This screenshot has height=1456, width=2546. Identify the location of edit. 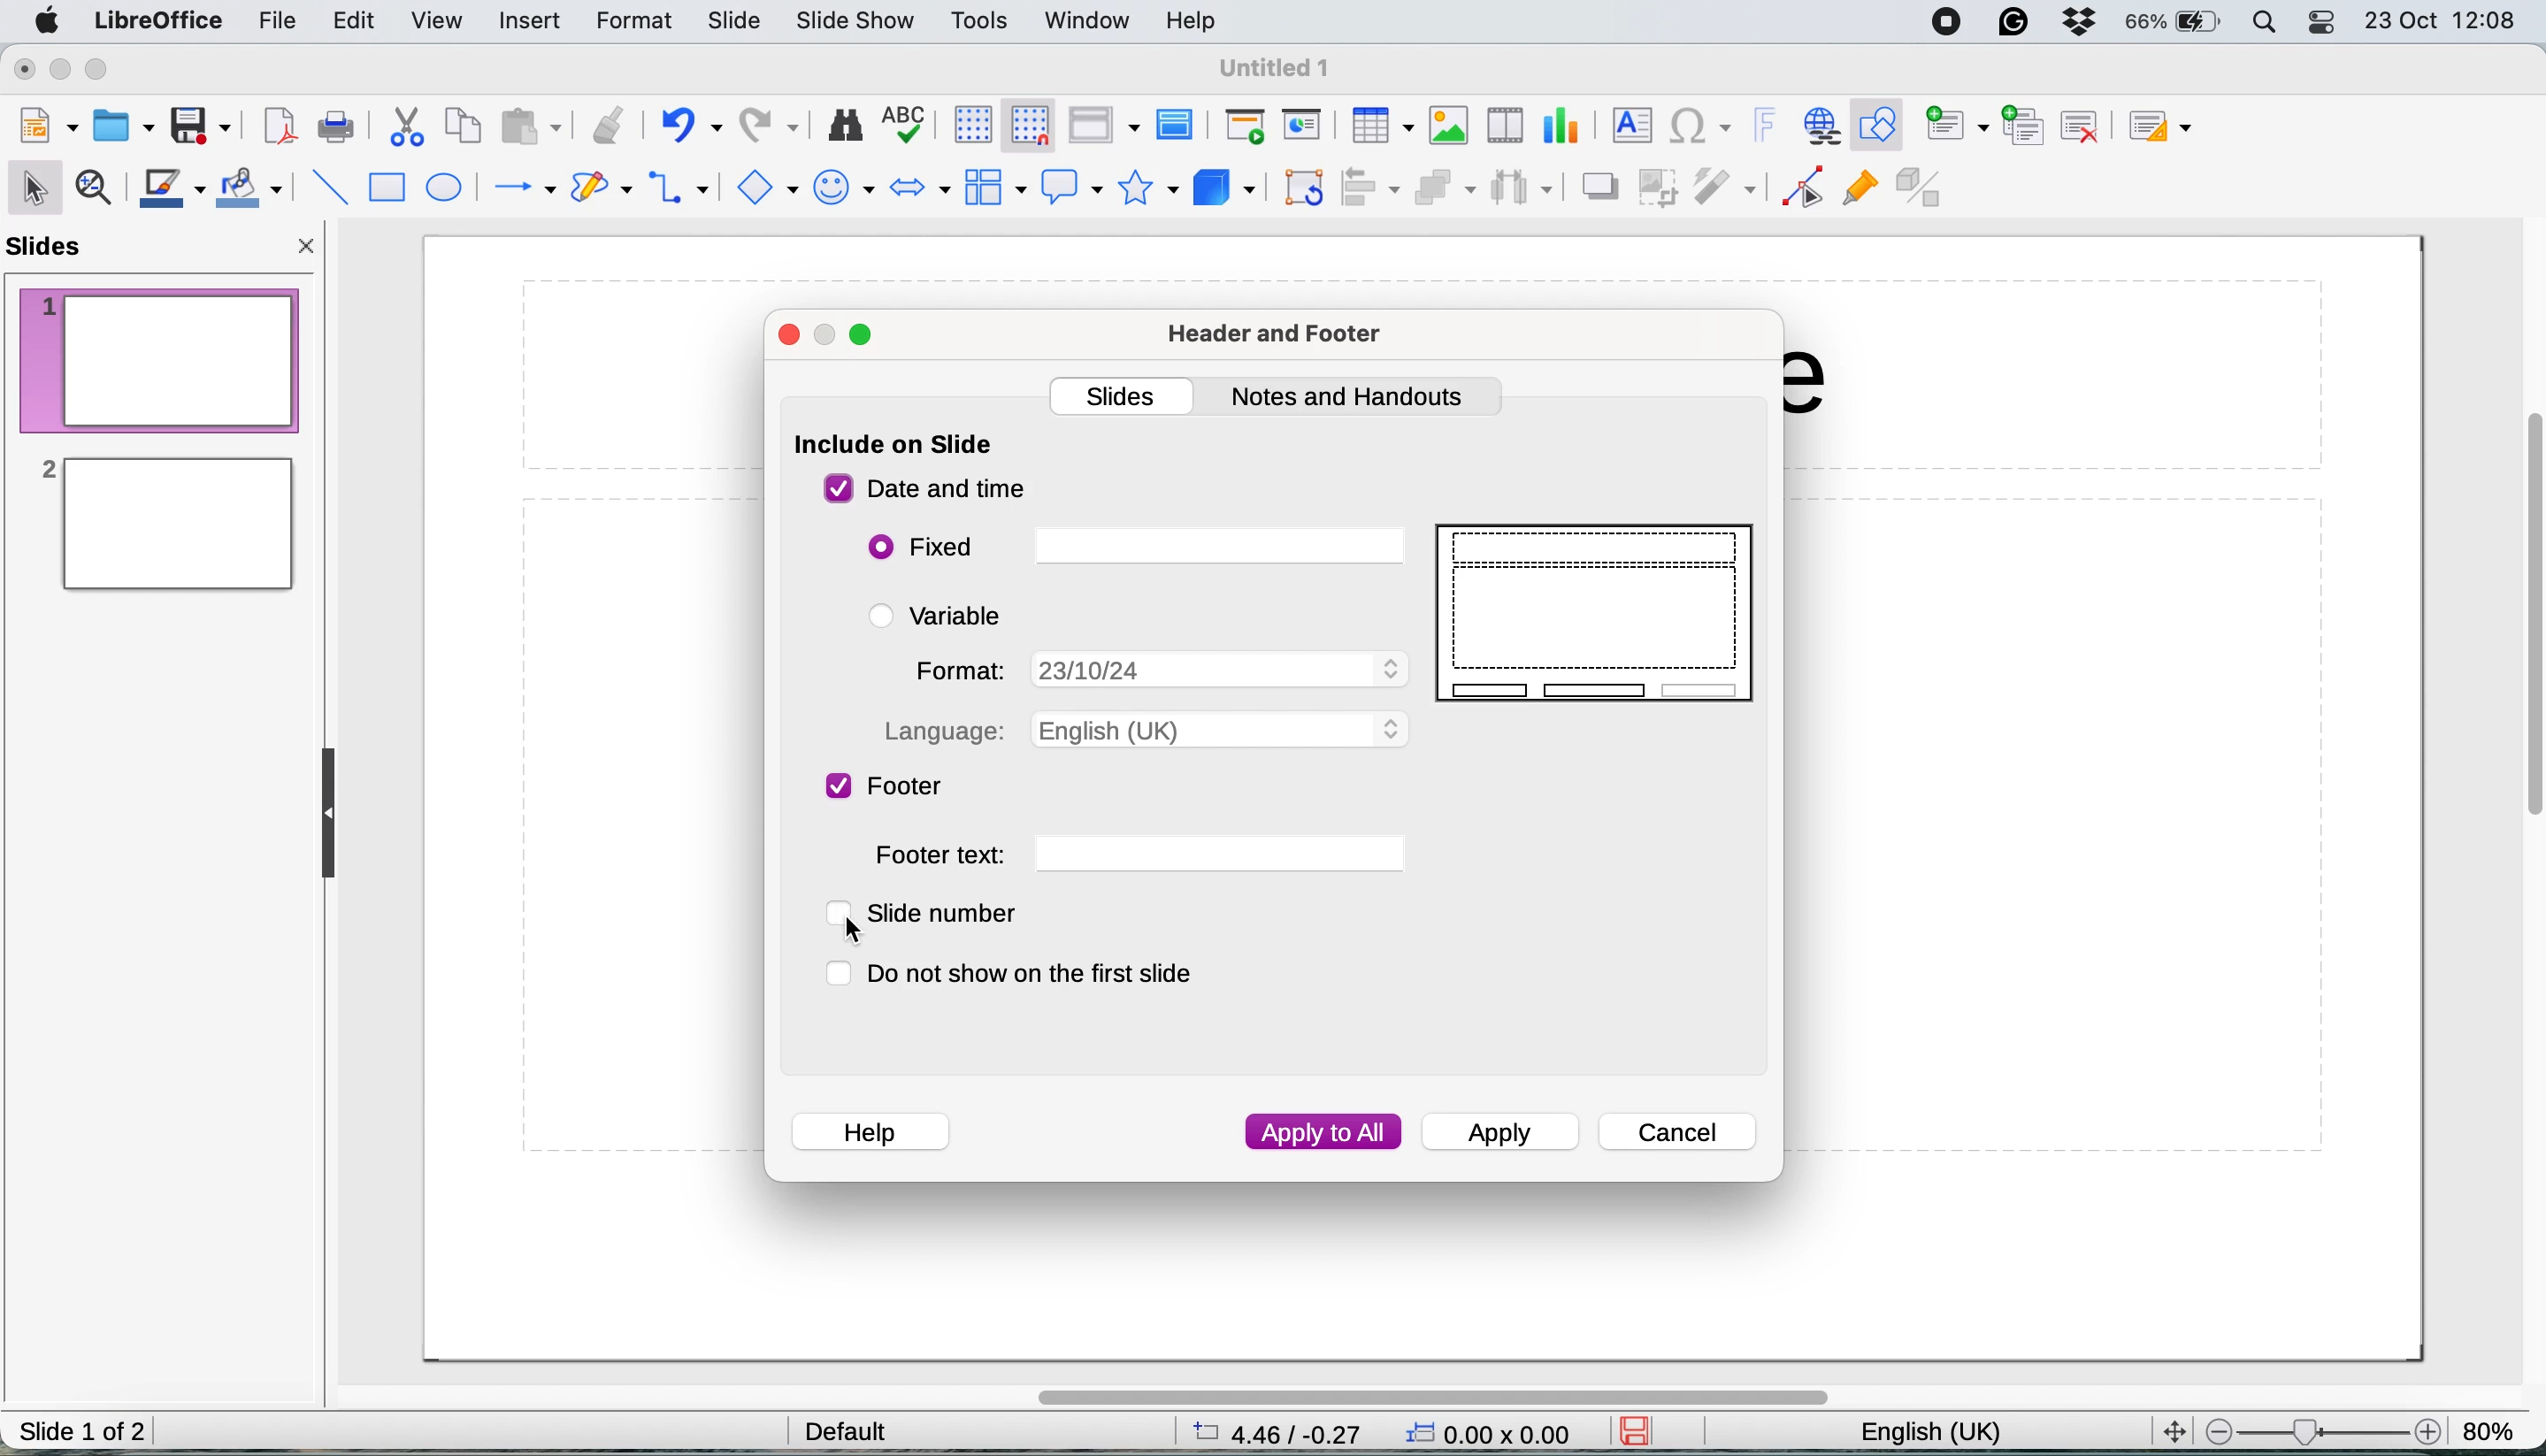
(360, 25).